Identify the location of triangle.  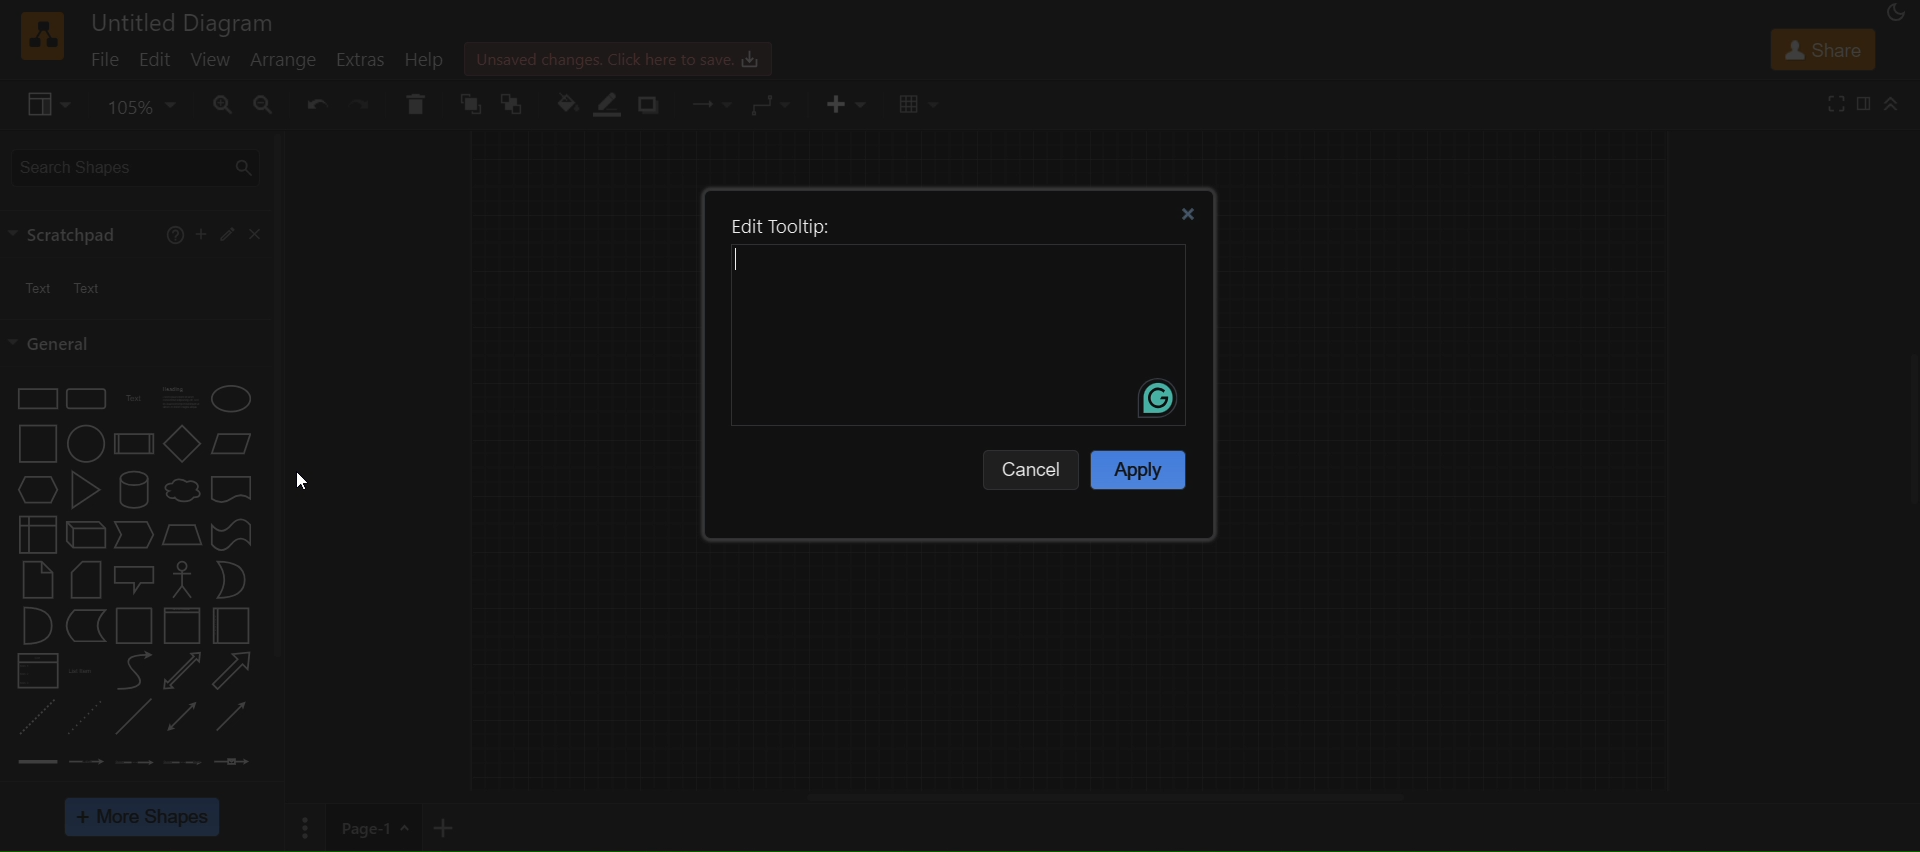
(85, 490).